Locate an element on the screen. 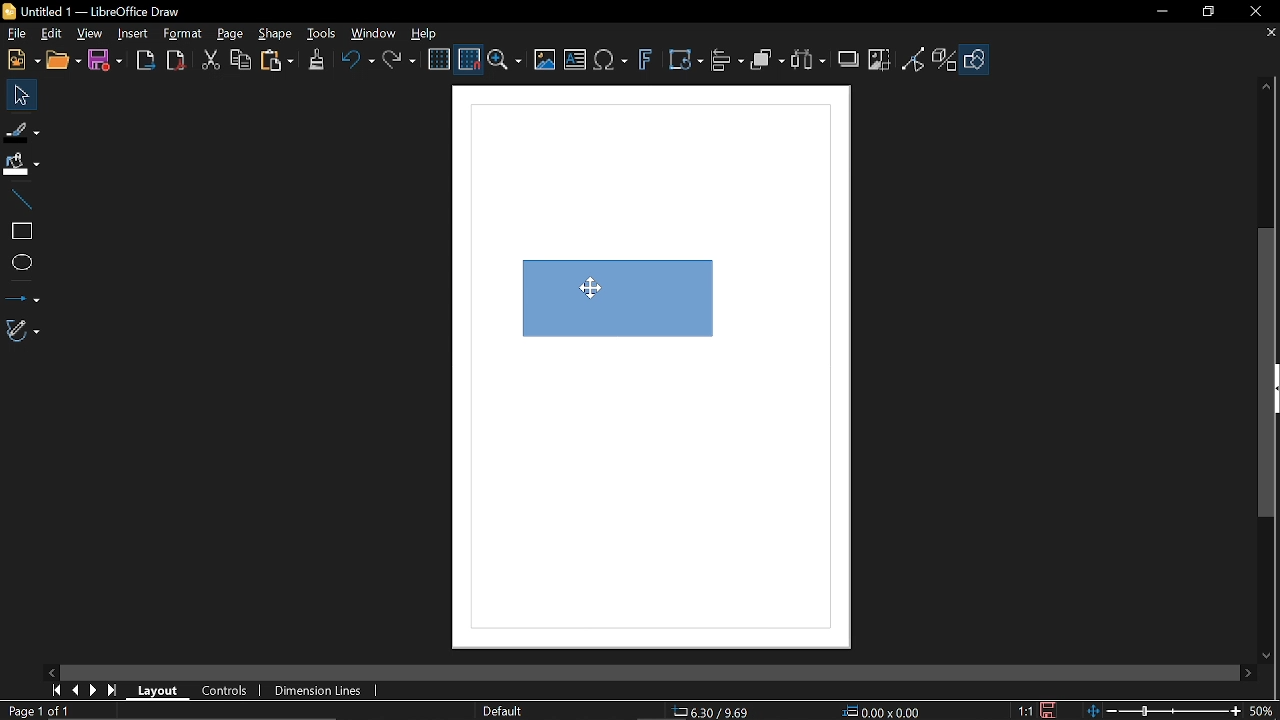 The image size is (1280, 720). Insert fontwork is located at coordinates (645, 62).